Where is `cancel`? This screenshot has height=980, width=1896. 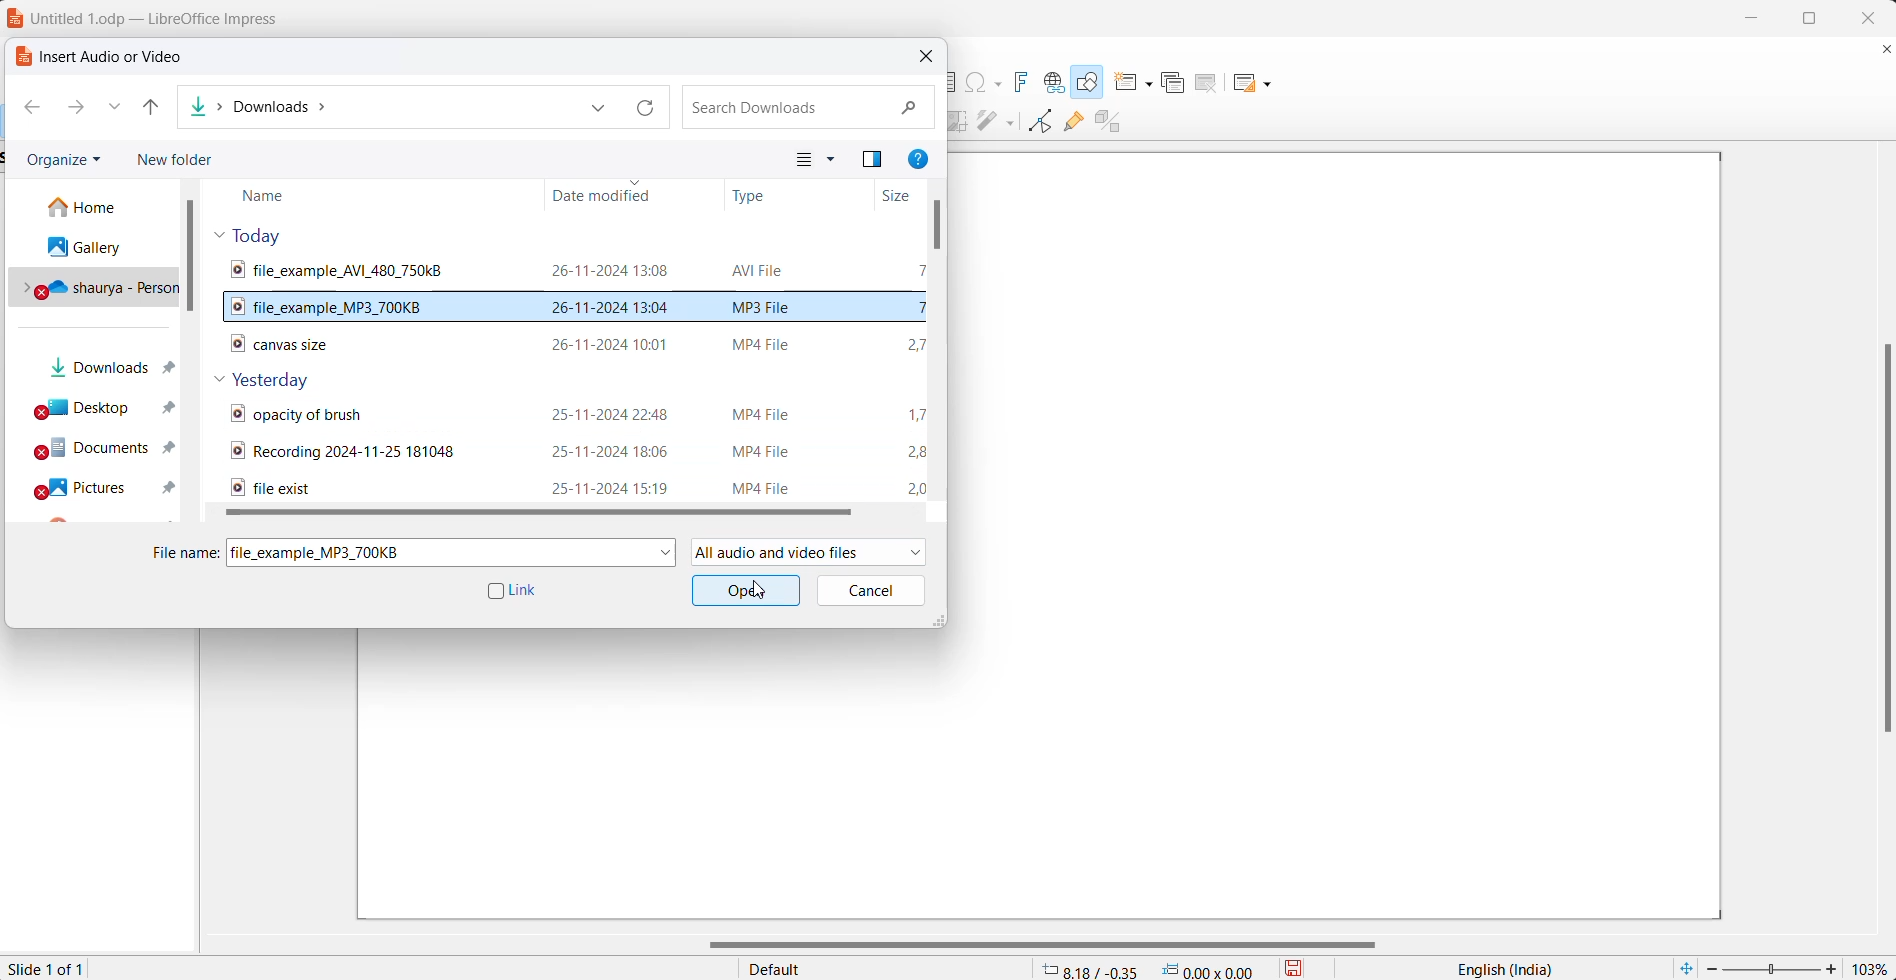 cancel is located at coordinates (872, 589).